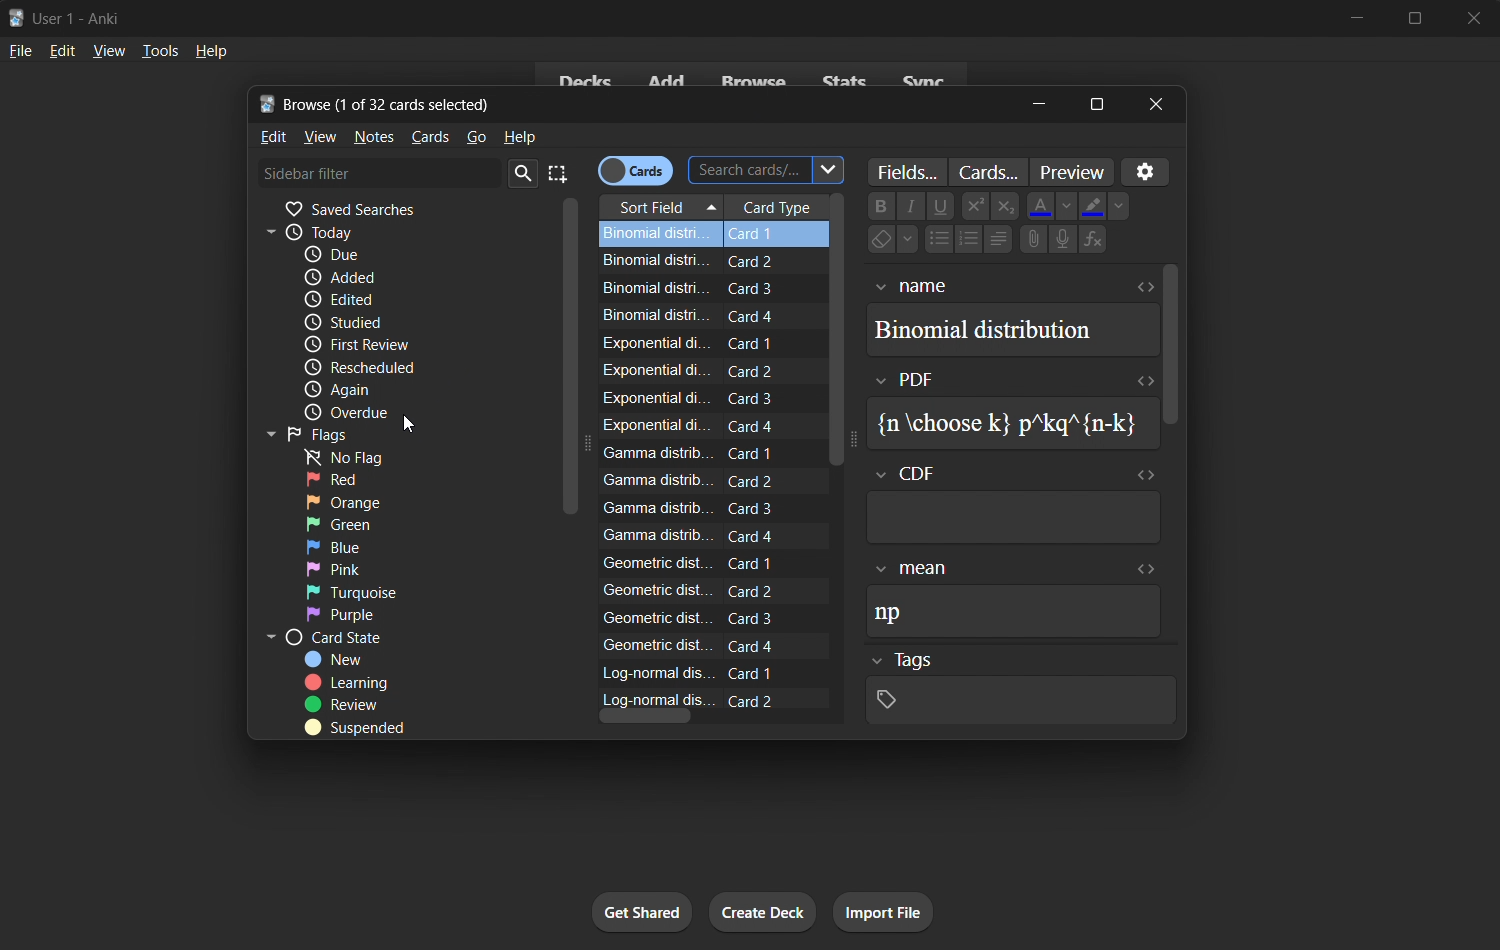 This screenshot has width=1500, height=950. I want to click on Card 3, so click(758, 620).